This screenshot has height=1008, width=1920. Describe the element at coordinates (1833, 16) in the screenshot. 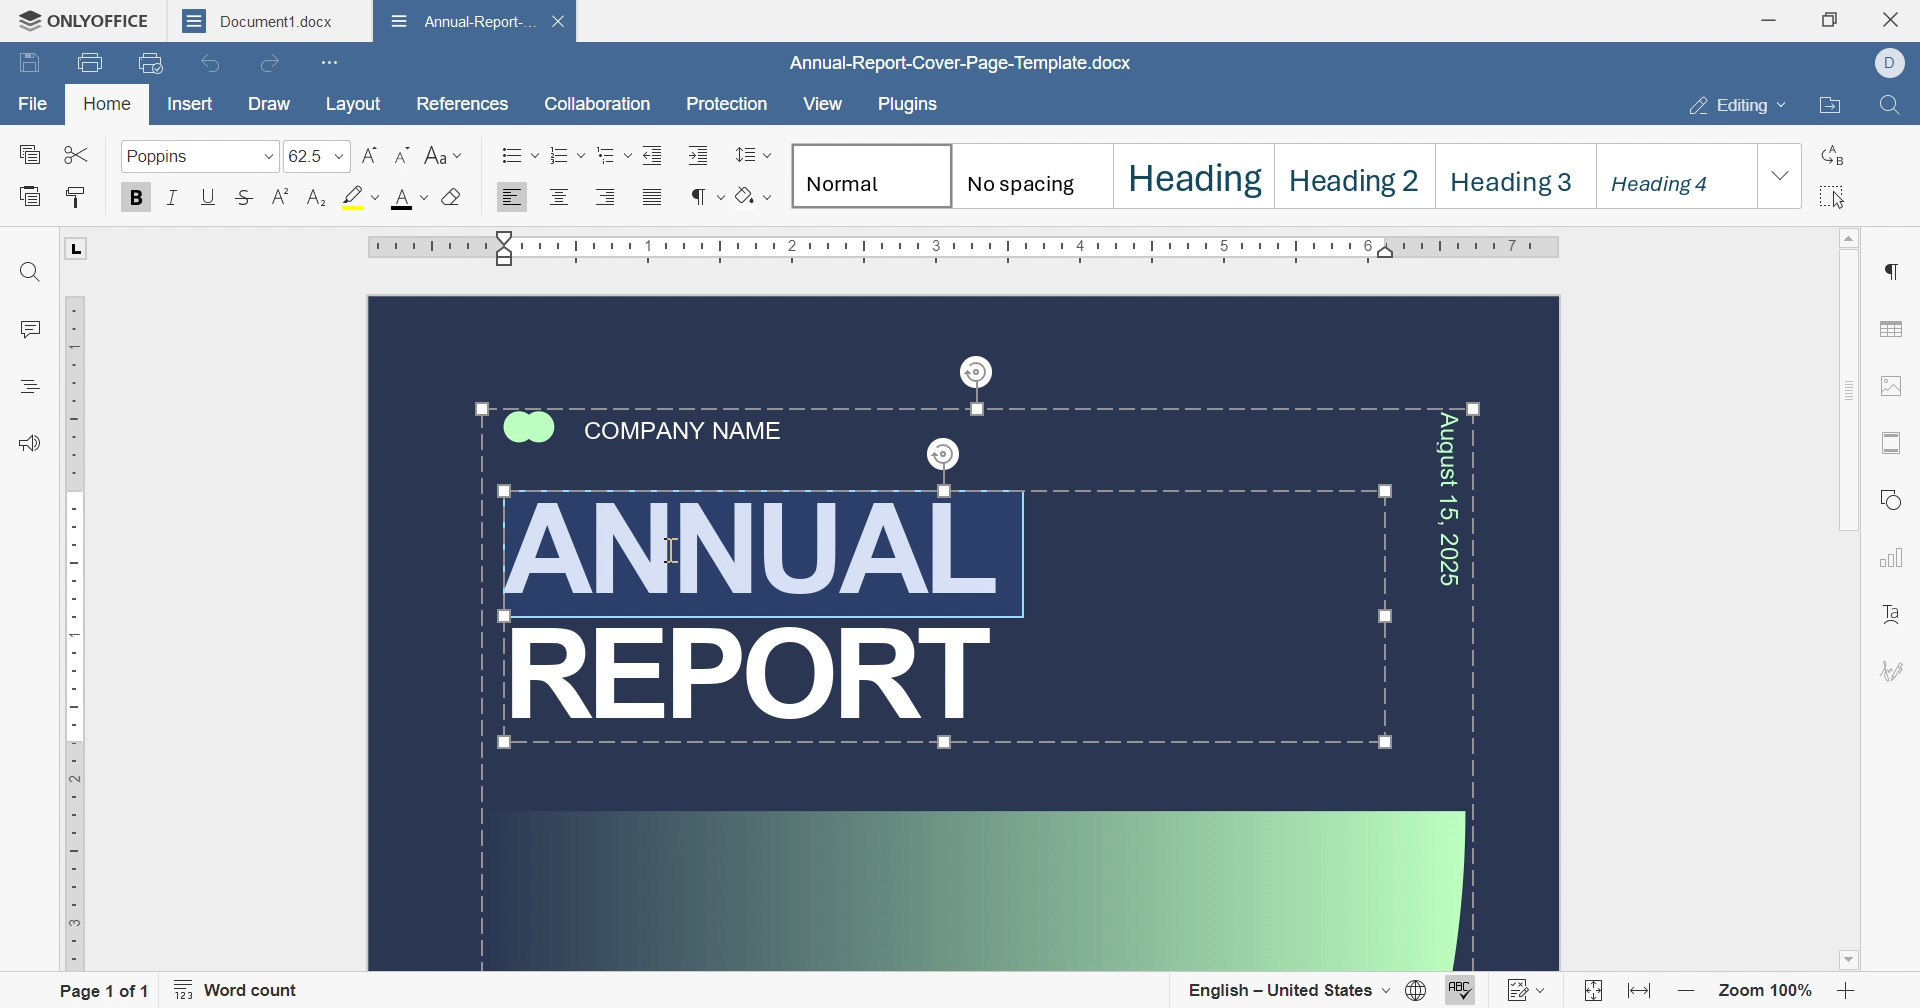

I see `restore down` at that location.